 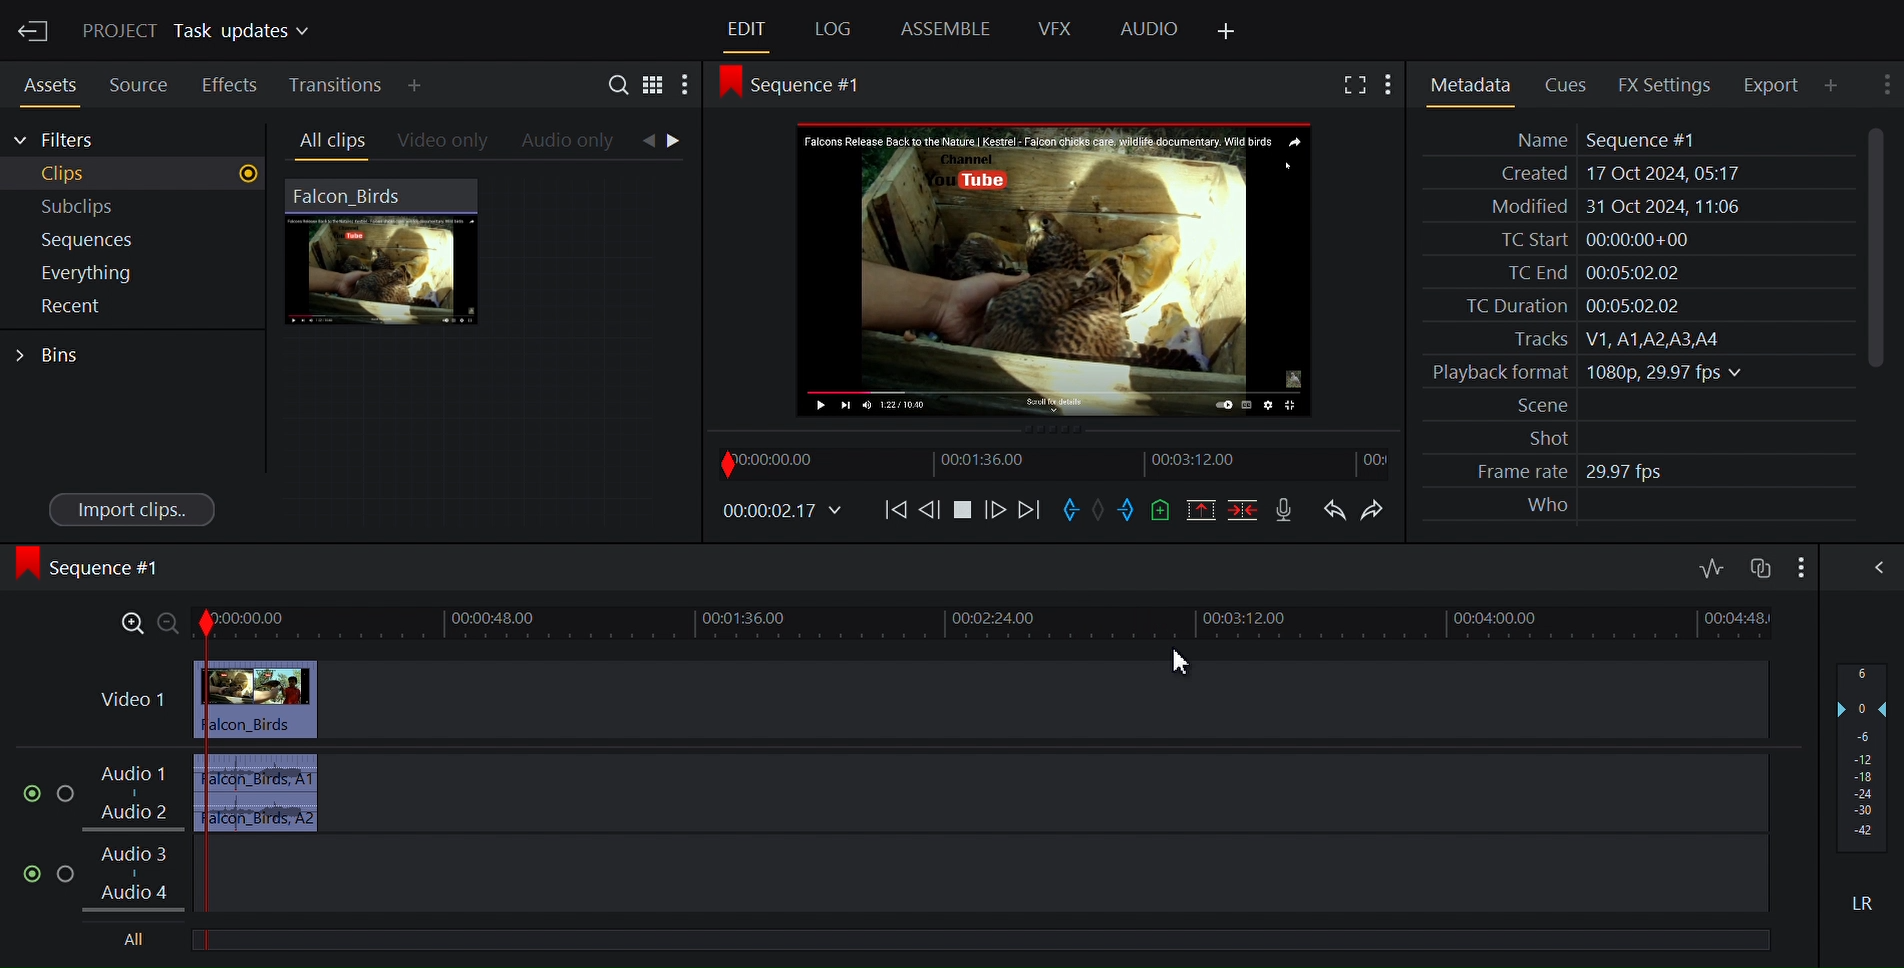 What do you see at coordinates (1335, 508) in the screenshot?
I see `Undo ` at bounding box center [1335, 508].